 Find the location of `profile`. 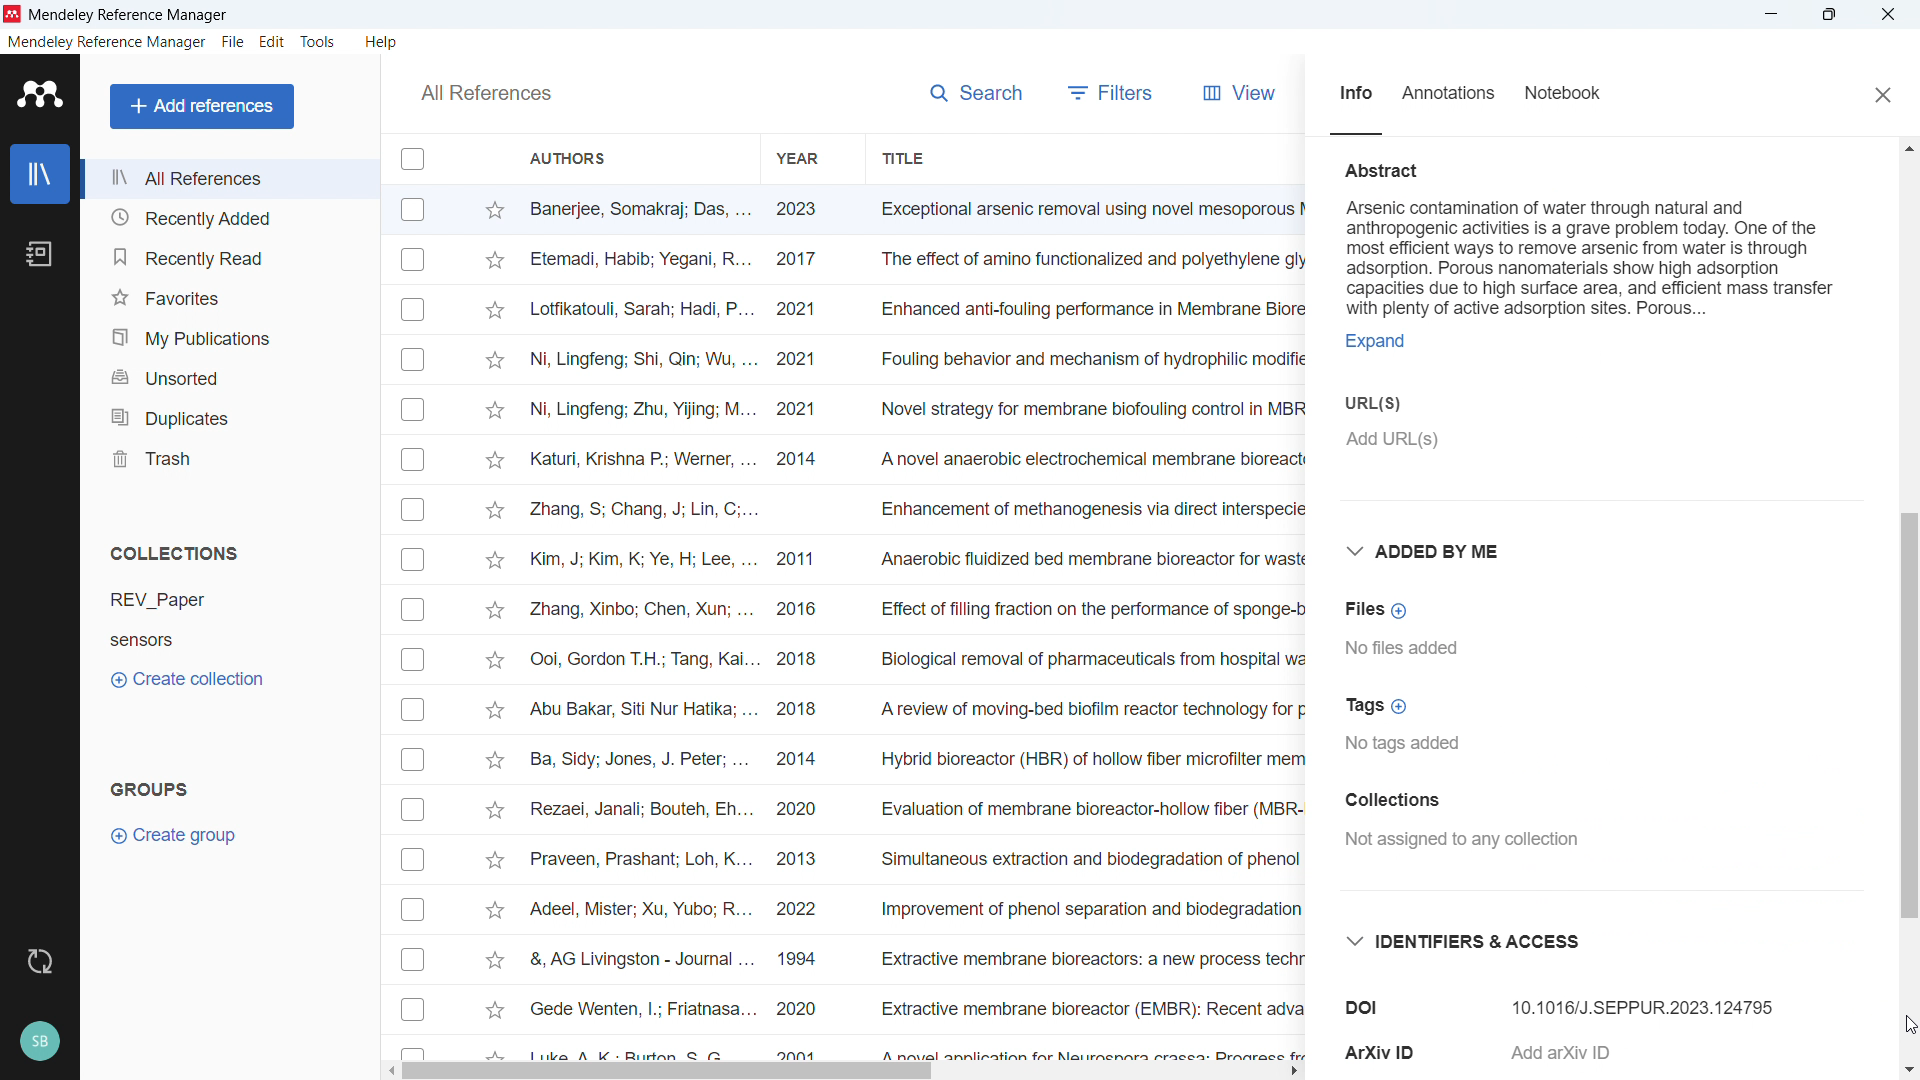

profile is located at coordinates (39, 1043).